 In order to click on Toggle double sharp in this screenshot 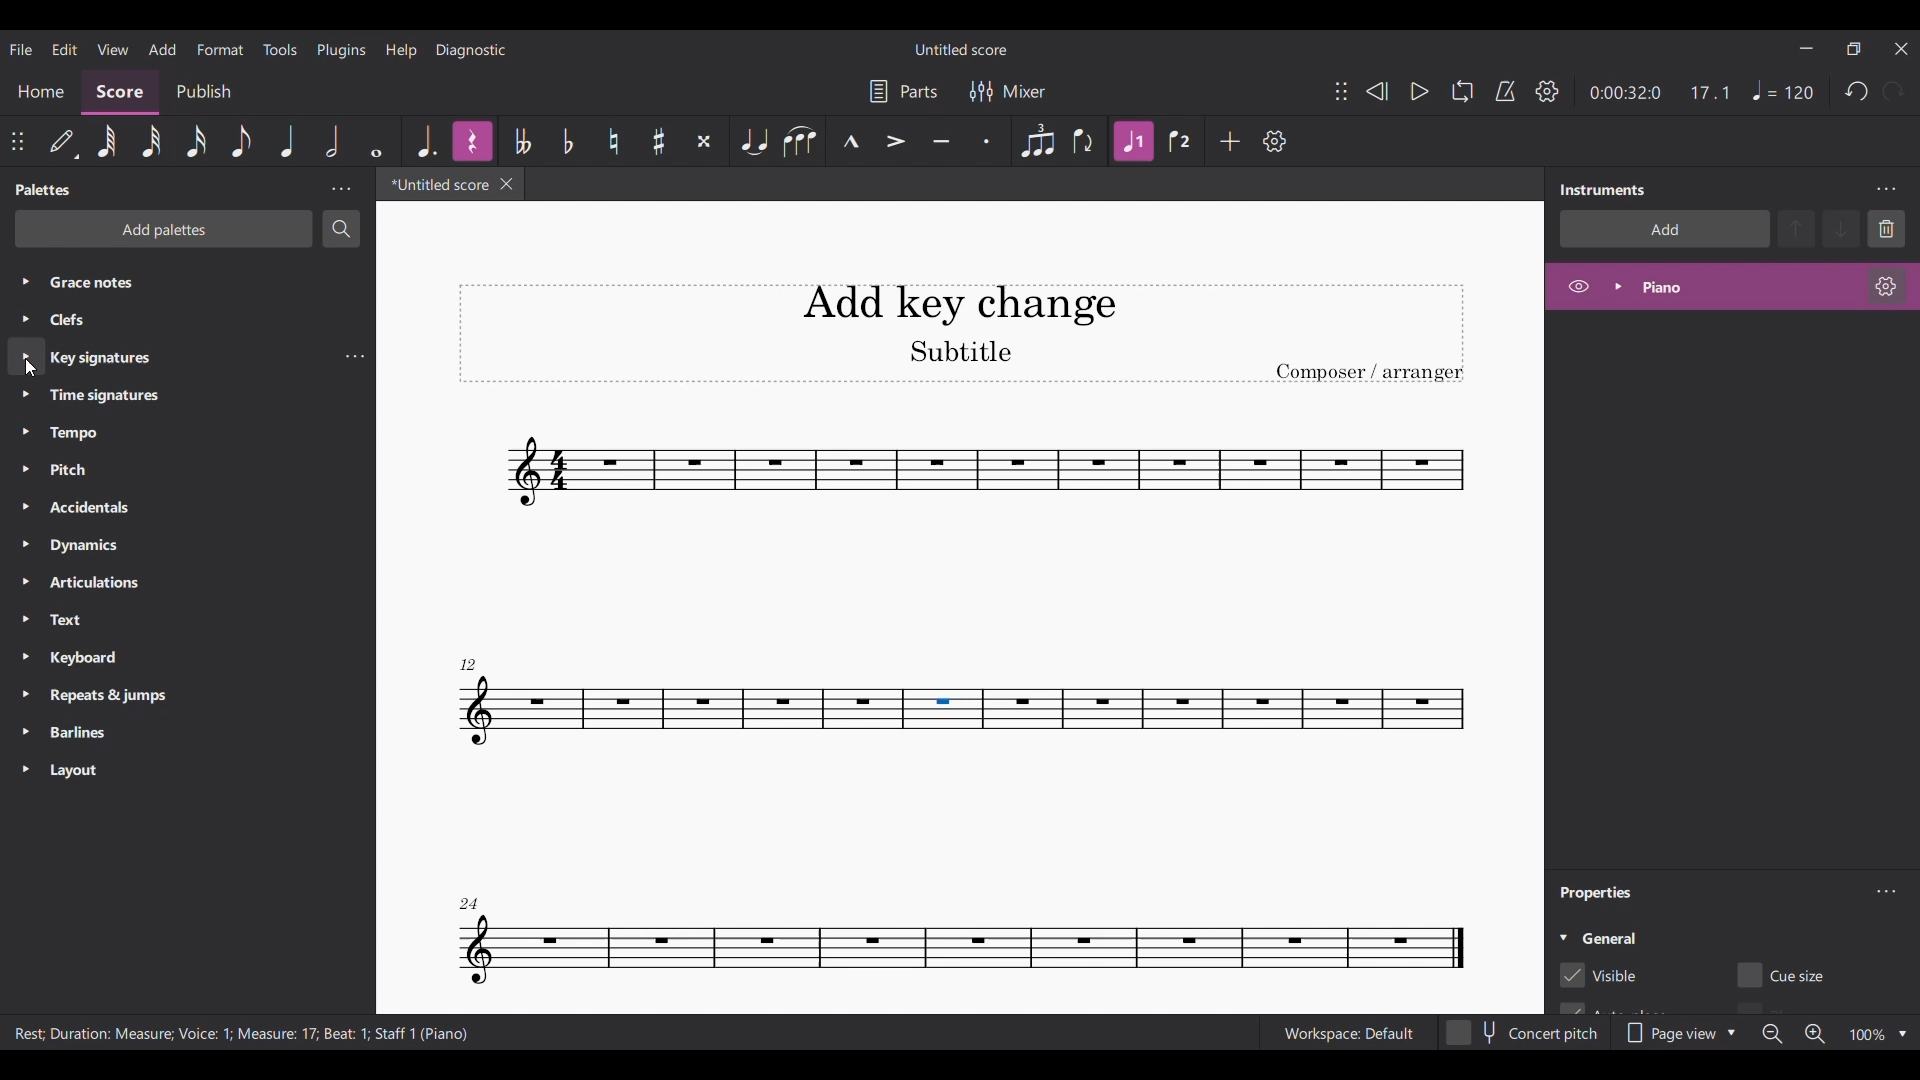, I will do `click(704, 140)`.